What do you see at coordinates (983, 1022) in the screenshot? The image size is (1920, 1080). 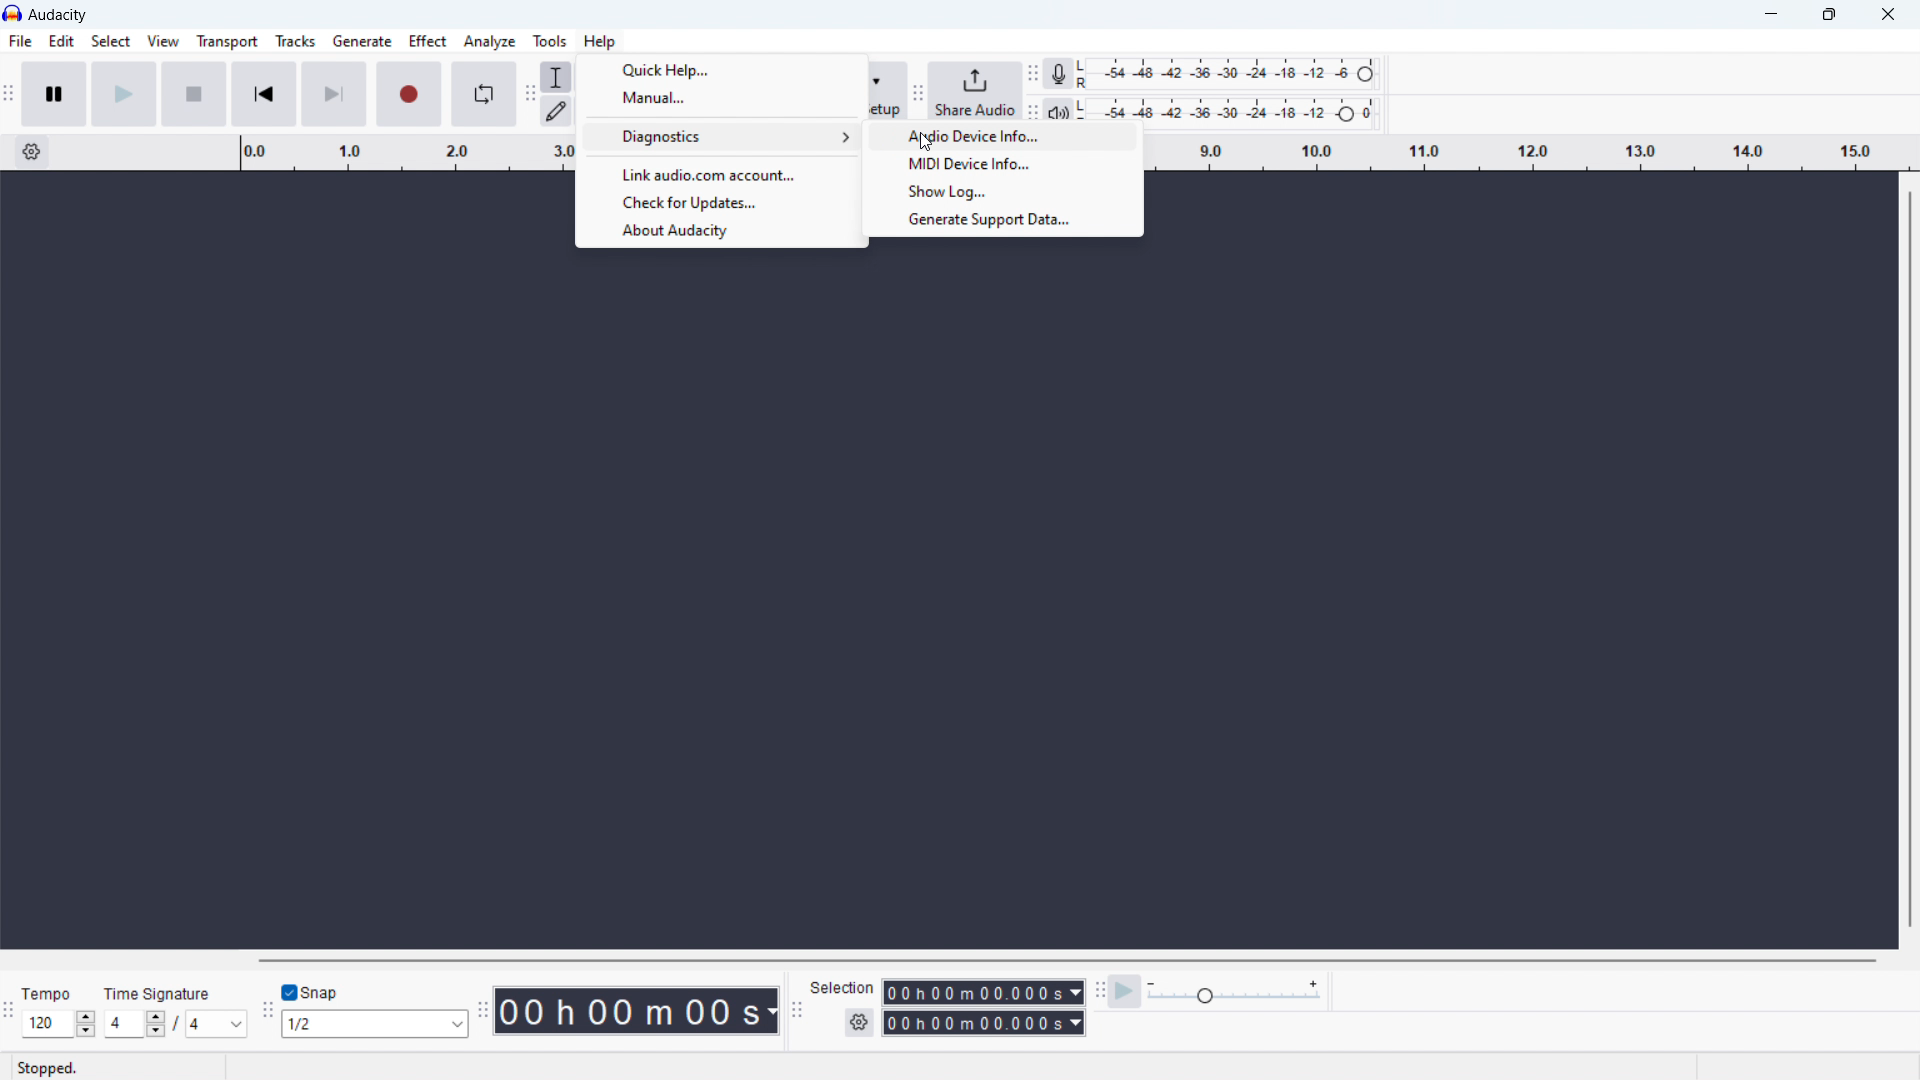 I see `end time` at bounding box center [983, 1022].